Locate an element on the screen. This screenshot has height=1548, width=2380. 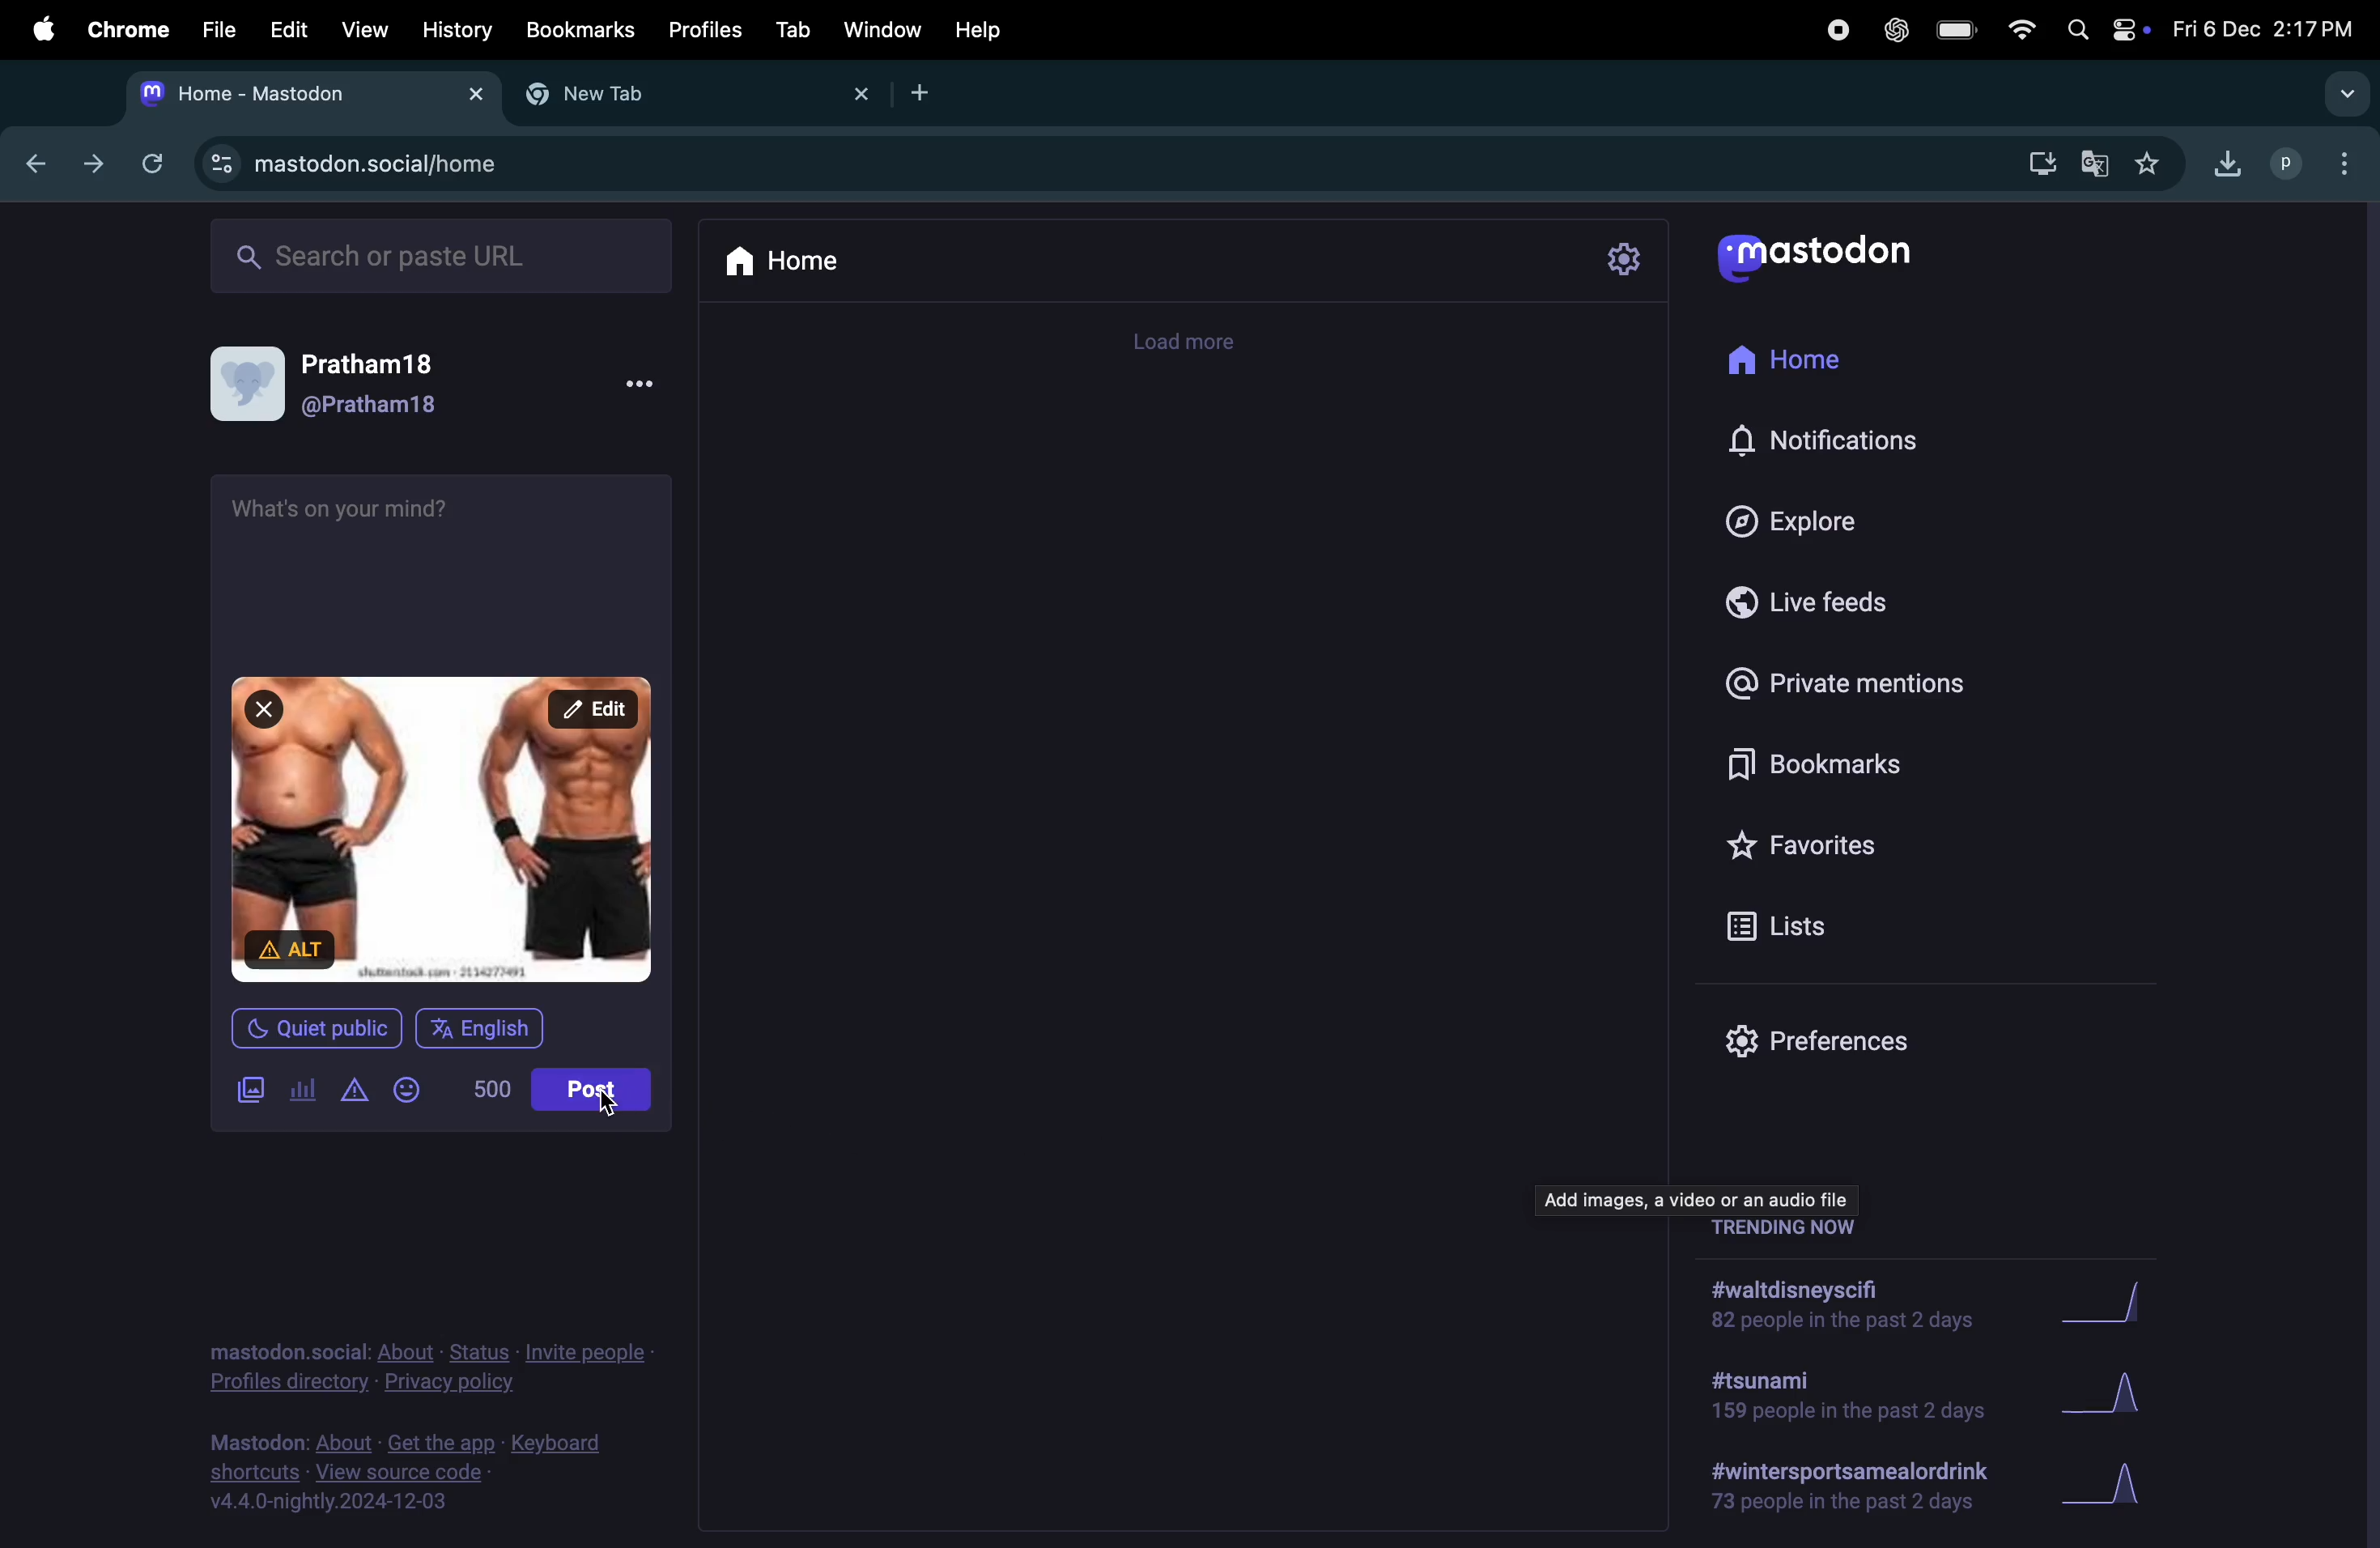
mastodon app is located at coordinates (1838, 263).